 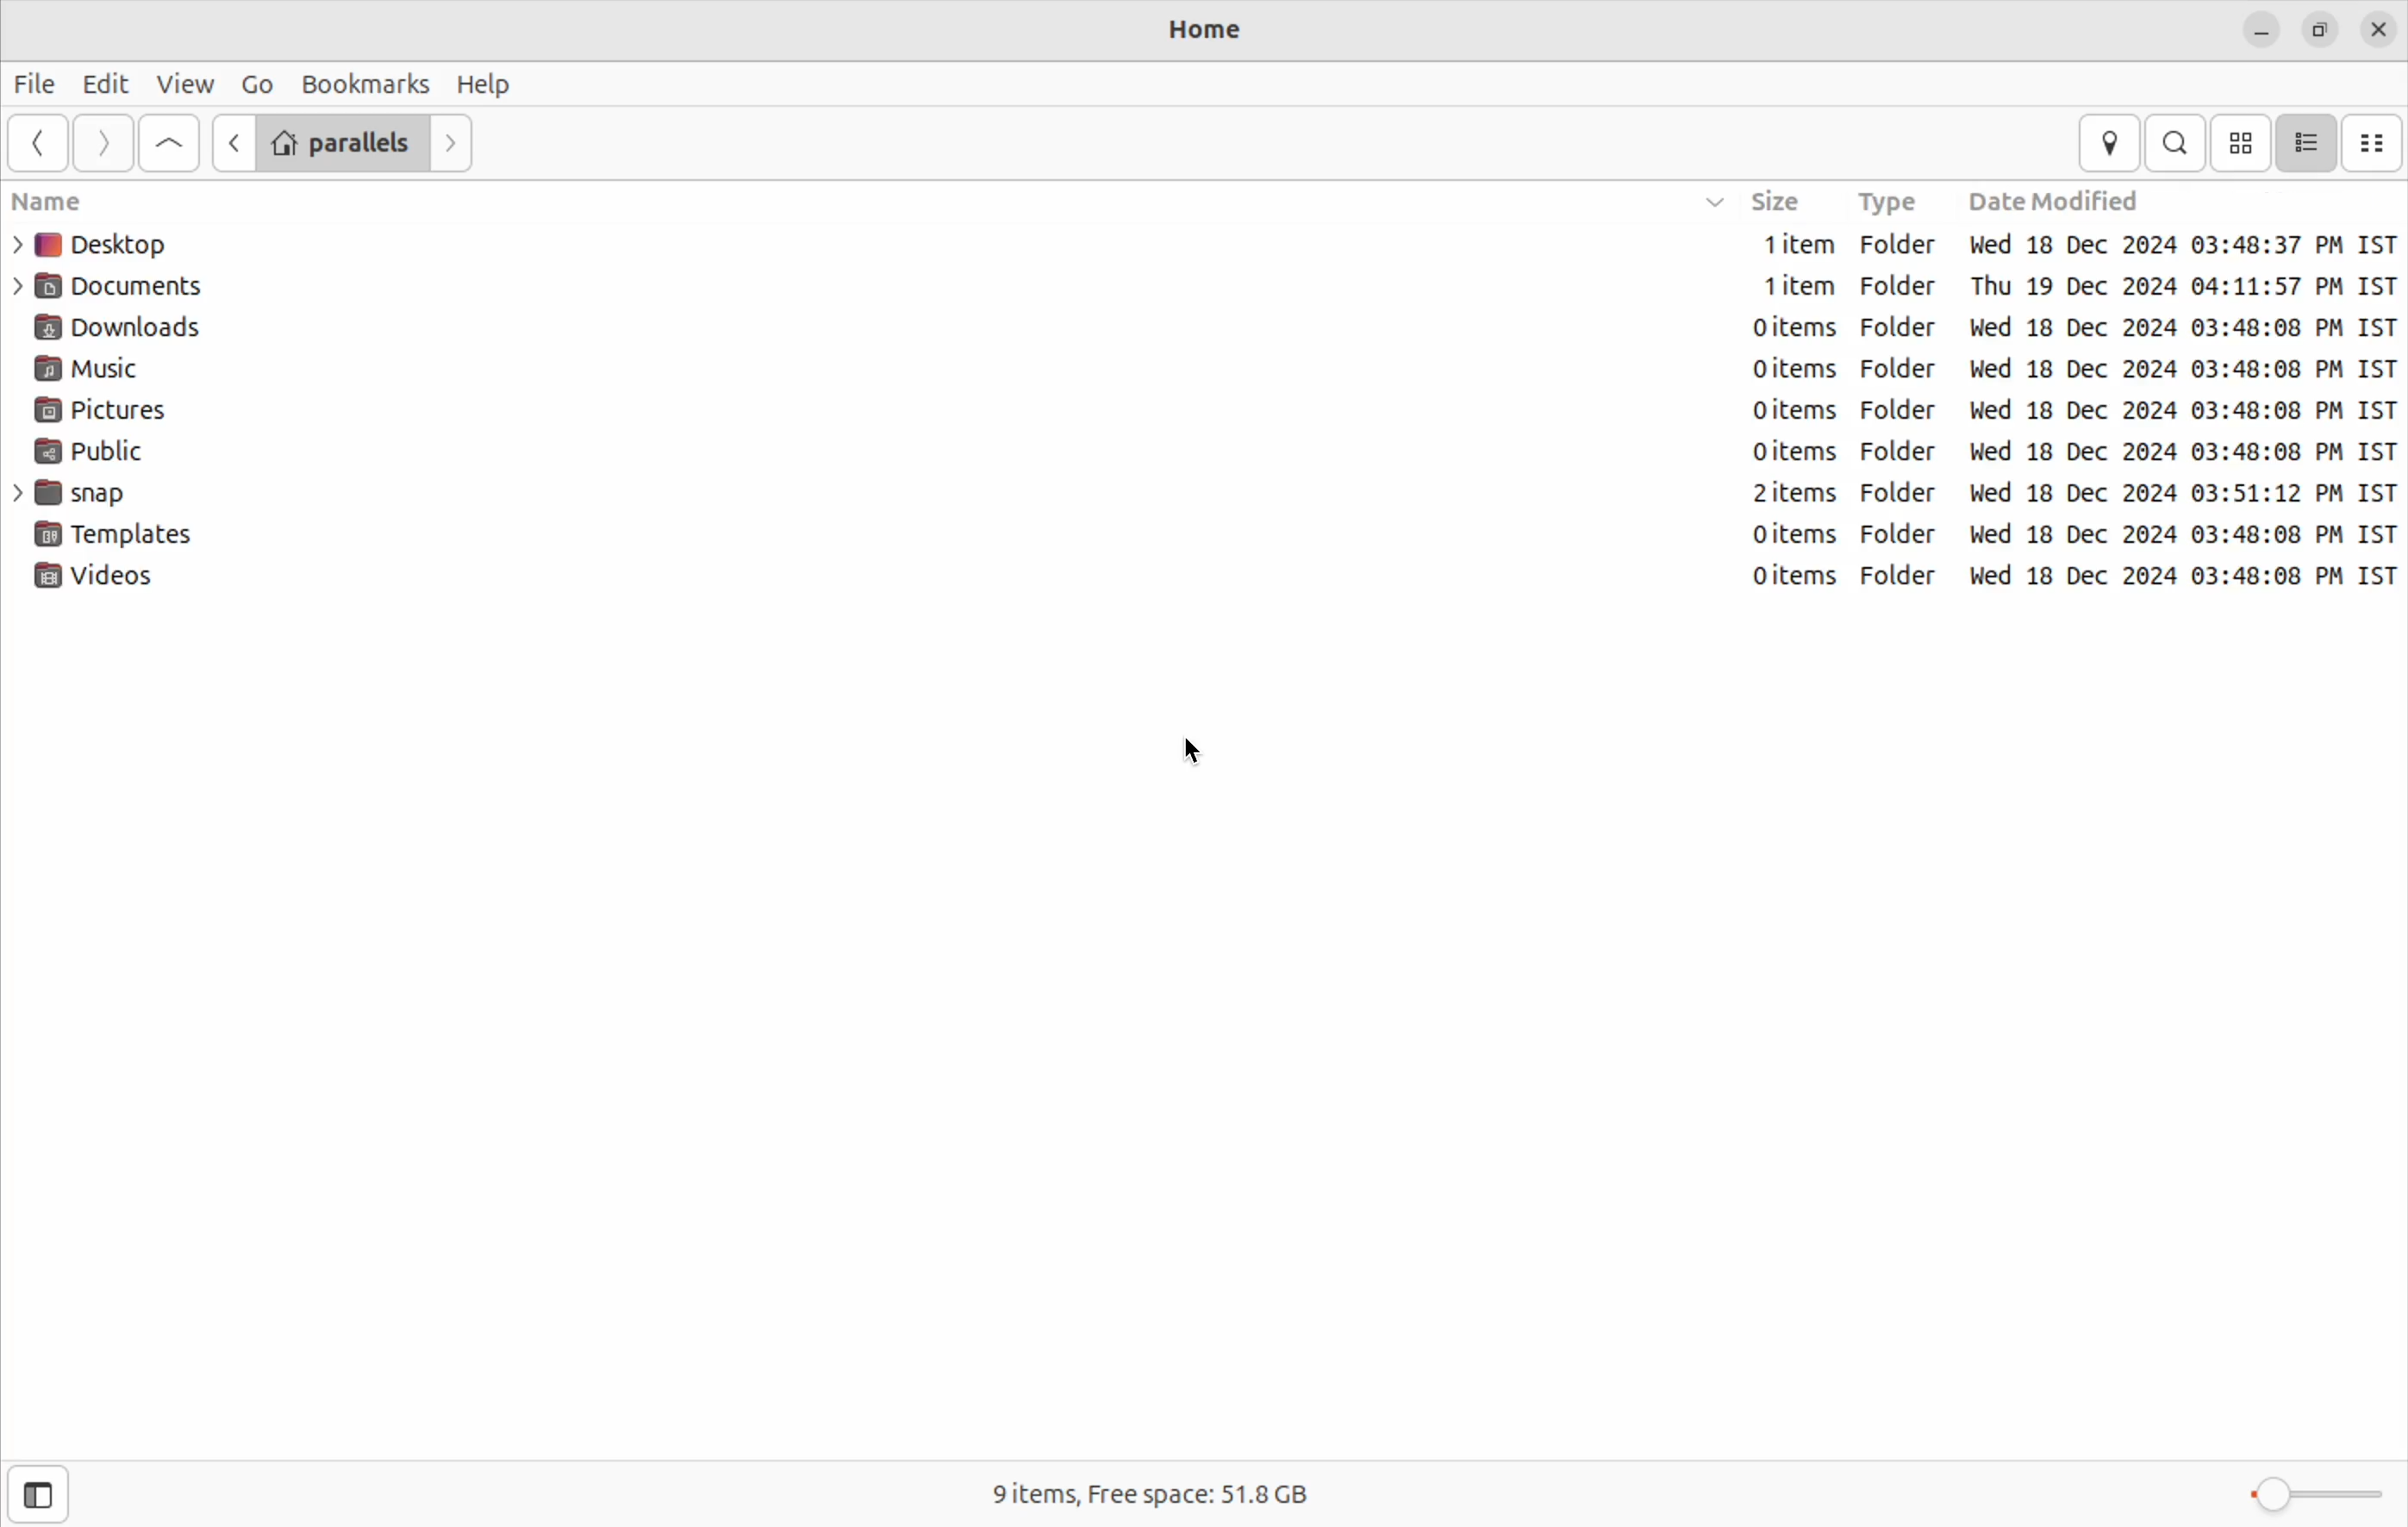 What do you see at coordinates (255, 83) in the screenshot?
I see `Go` at bounding box center [255, 83].